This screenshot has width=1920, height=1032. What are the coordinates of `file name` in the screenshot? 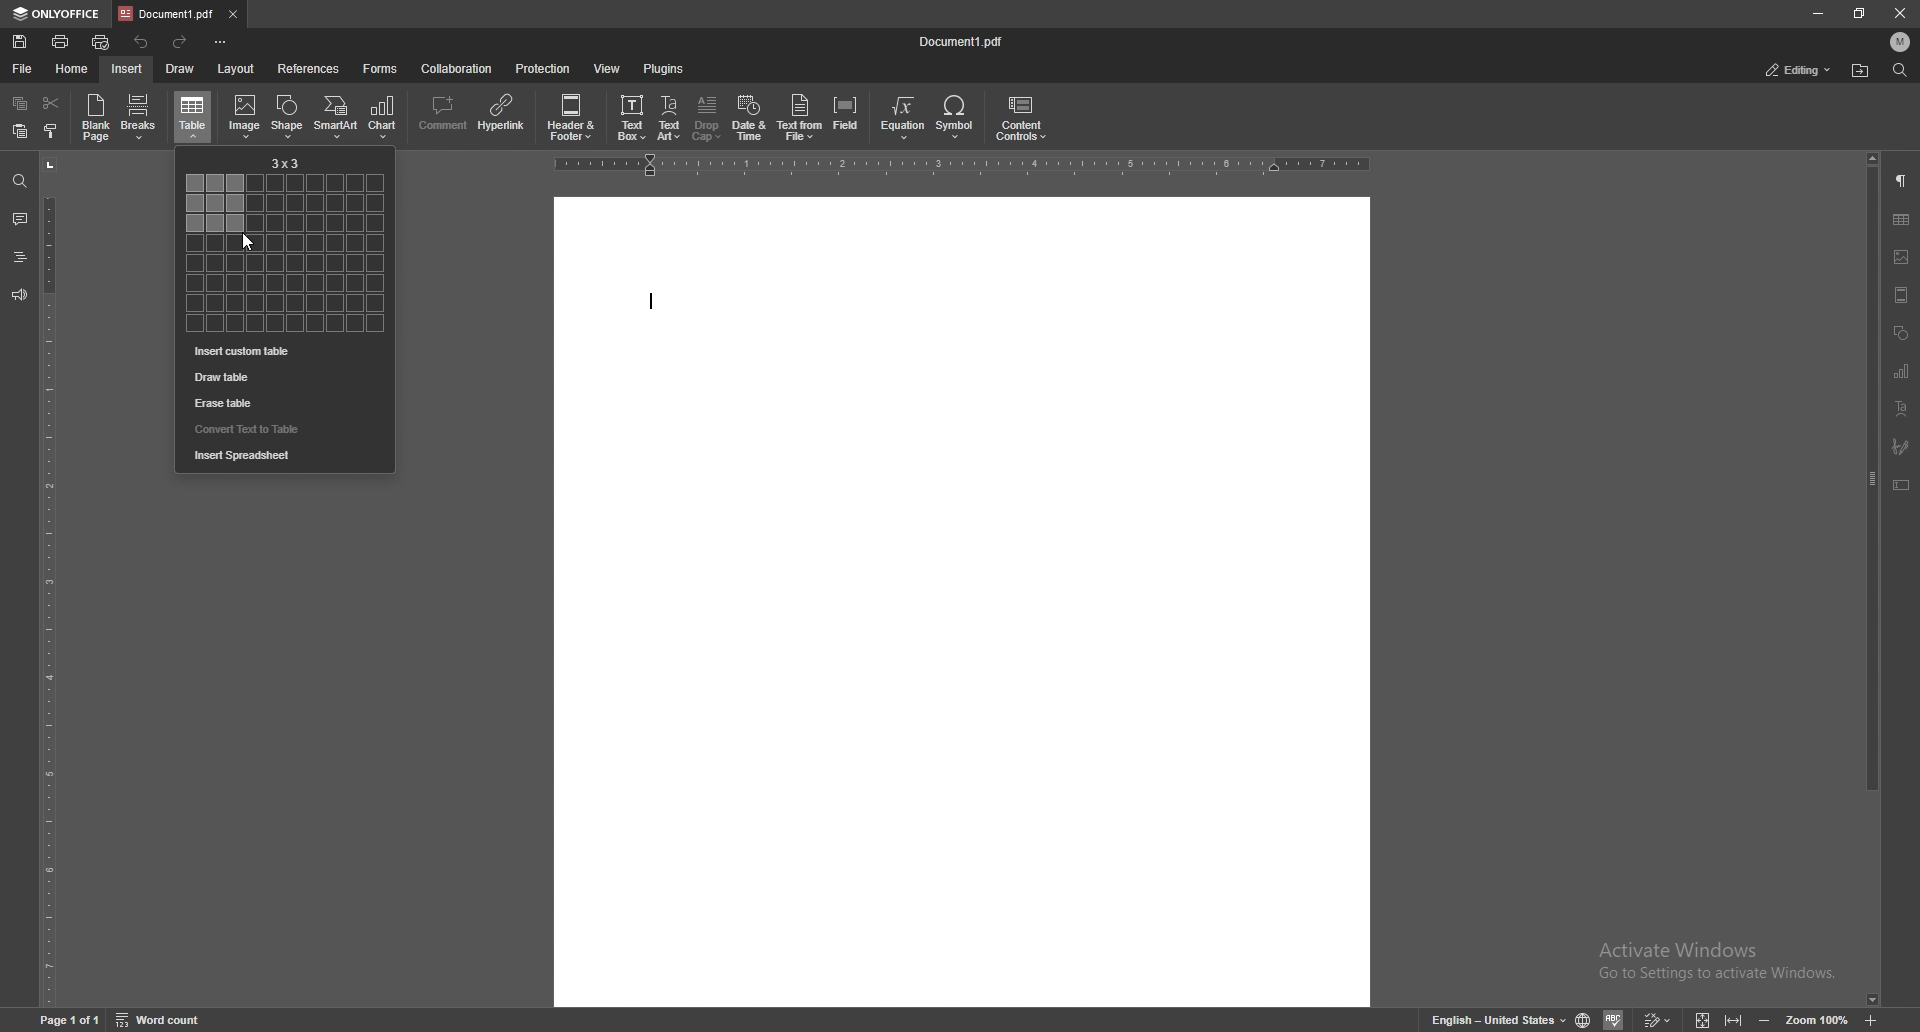 It's located at (963, 41).